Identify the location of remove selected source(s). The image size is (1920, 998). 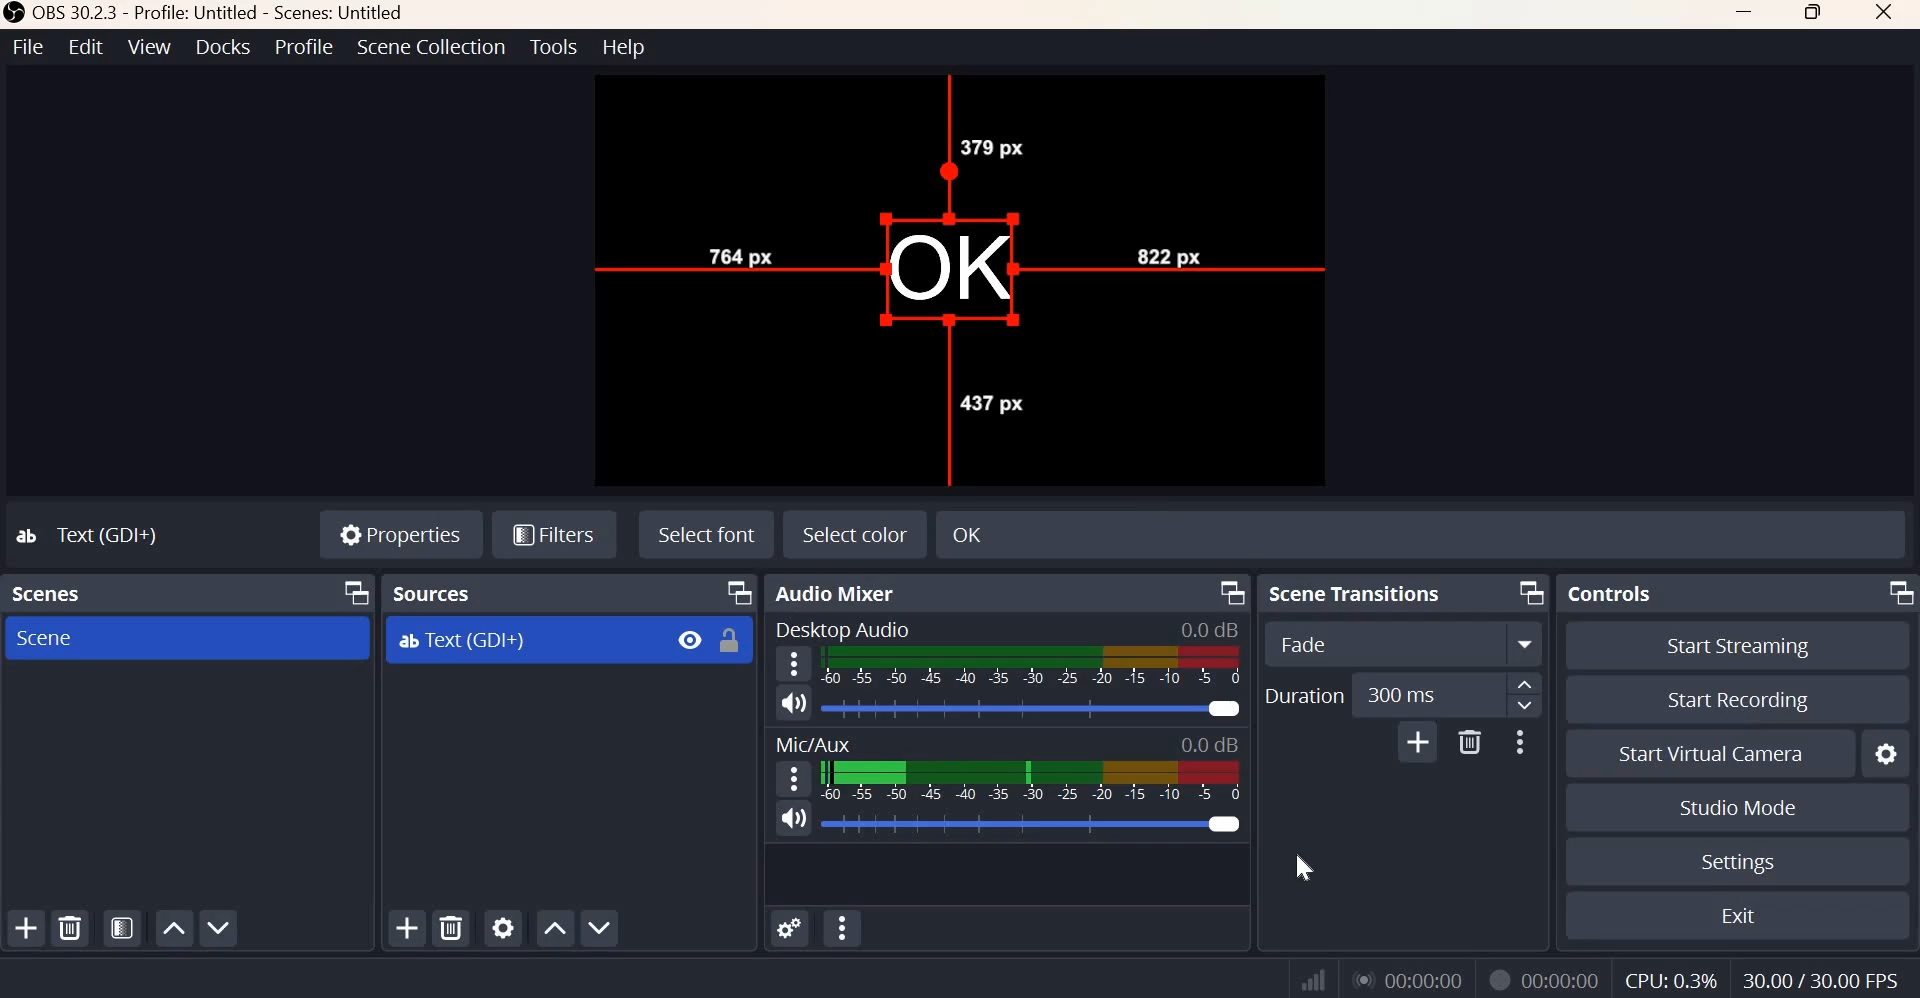
(452, 927).